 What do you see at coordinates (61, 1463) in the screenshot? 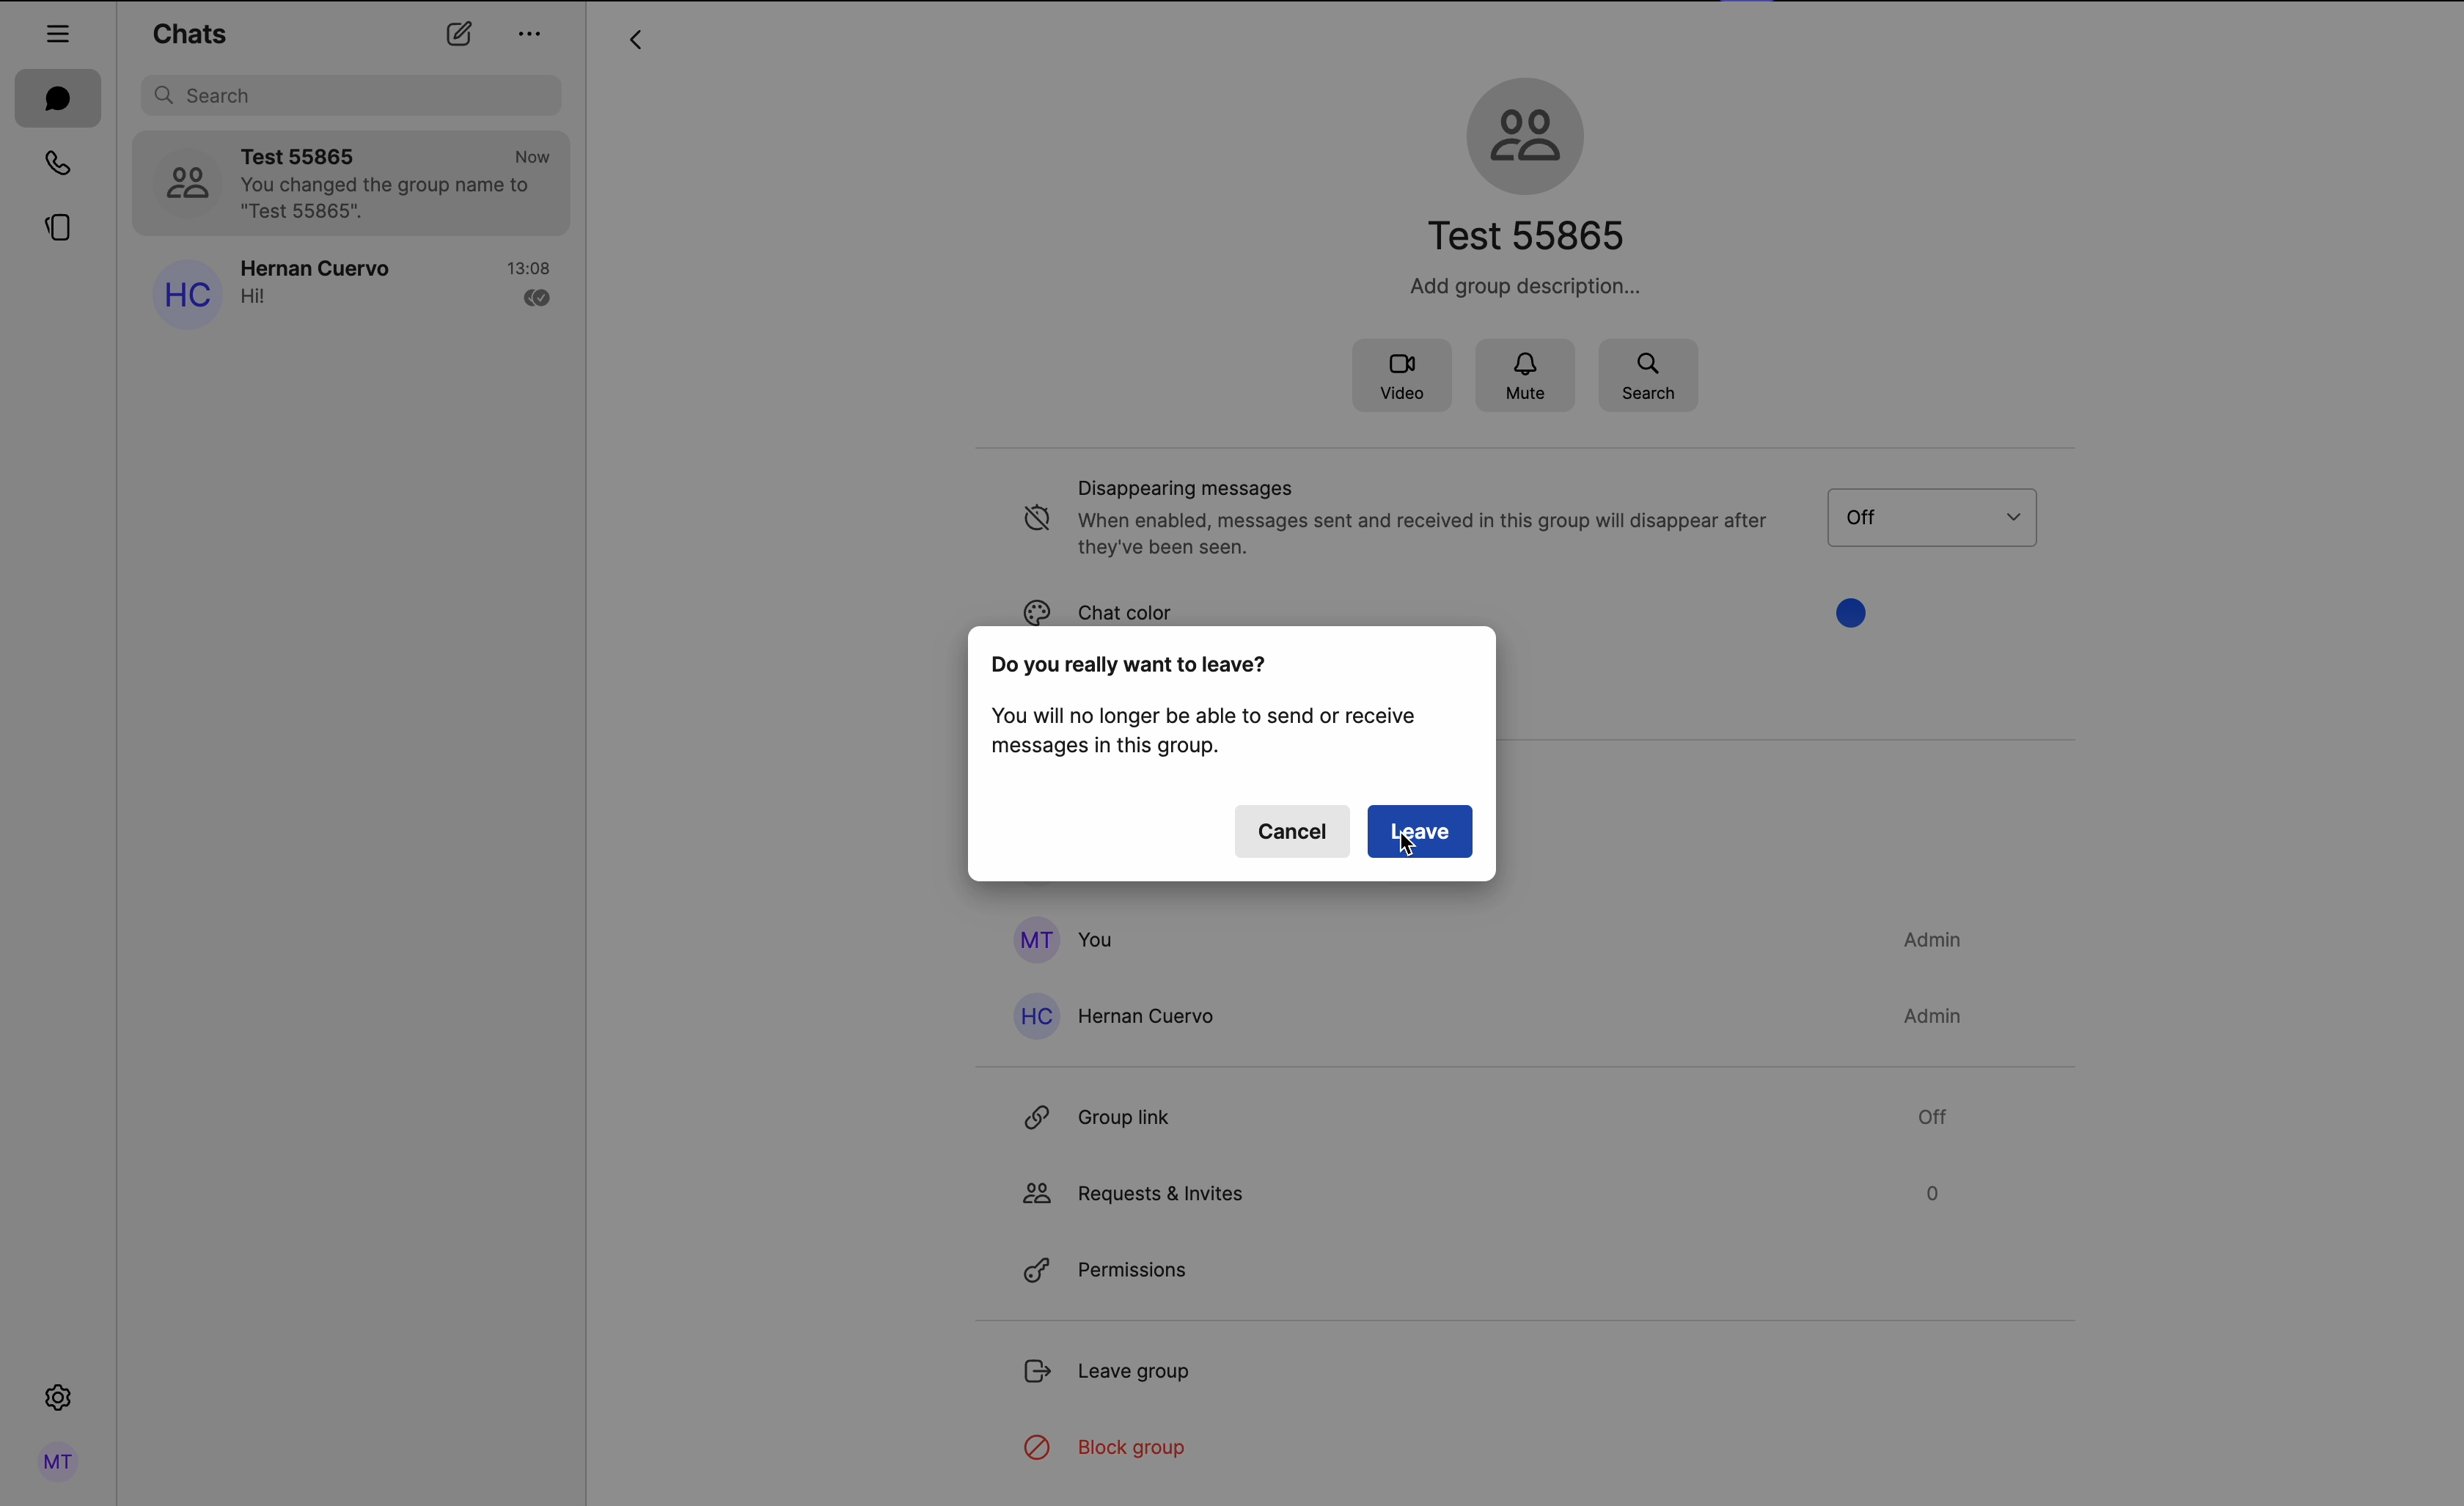
I see `profile` at bounding box center [61, 1463].